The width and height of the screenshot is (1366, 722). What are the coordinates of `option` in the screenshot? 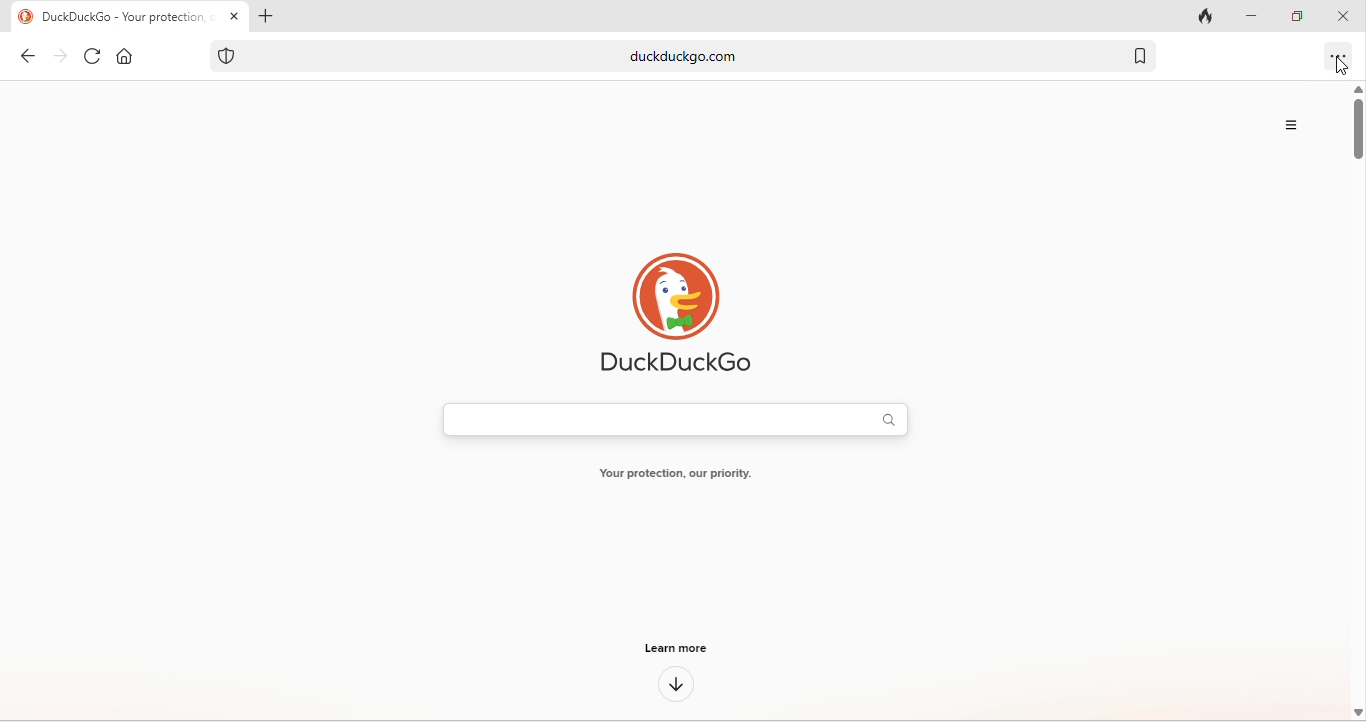 It's located at (1338, 55).